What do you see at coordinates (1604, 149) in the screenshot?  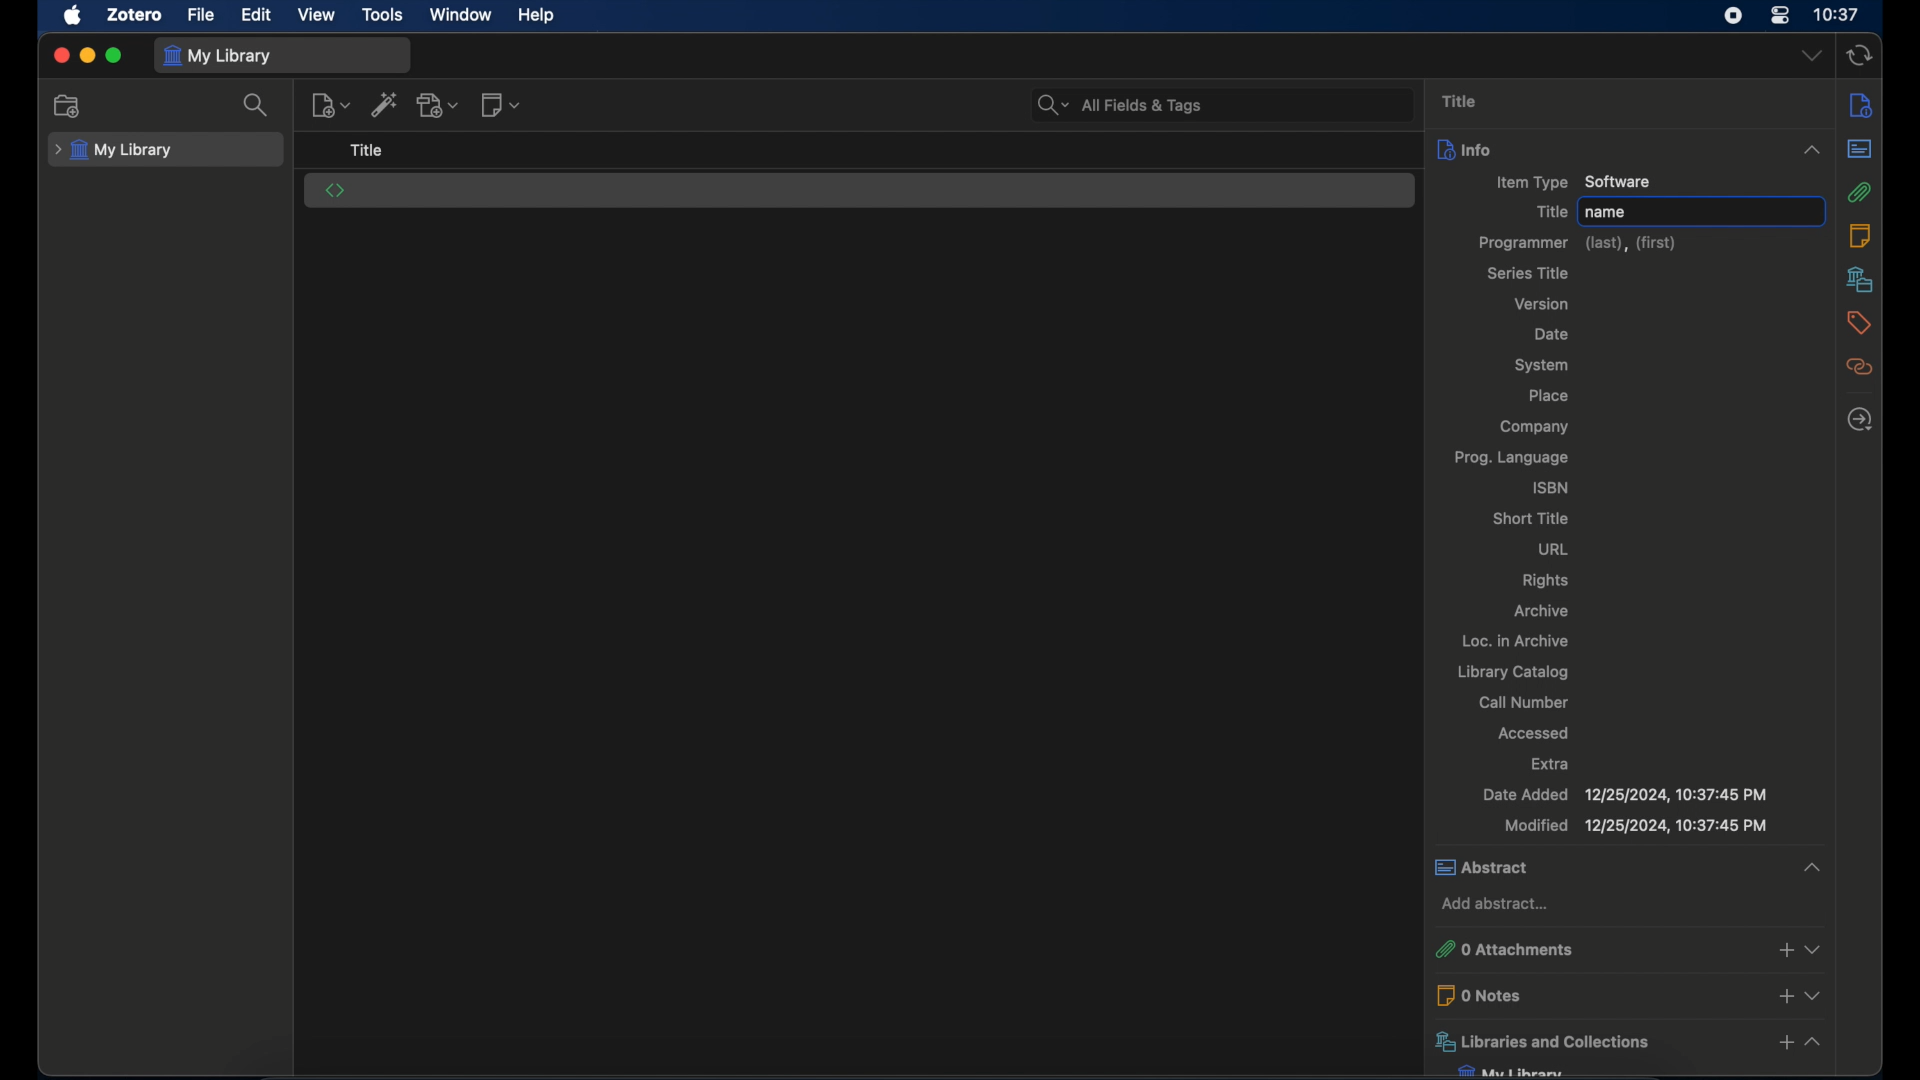 I see `info` at bounding box center [1604, 149].